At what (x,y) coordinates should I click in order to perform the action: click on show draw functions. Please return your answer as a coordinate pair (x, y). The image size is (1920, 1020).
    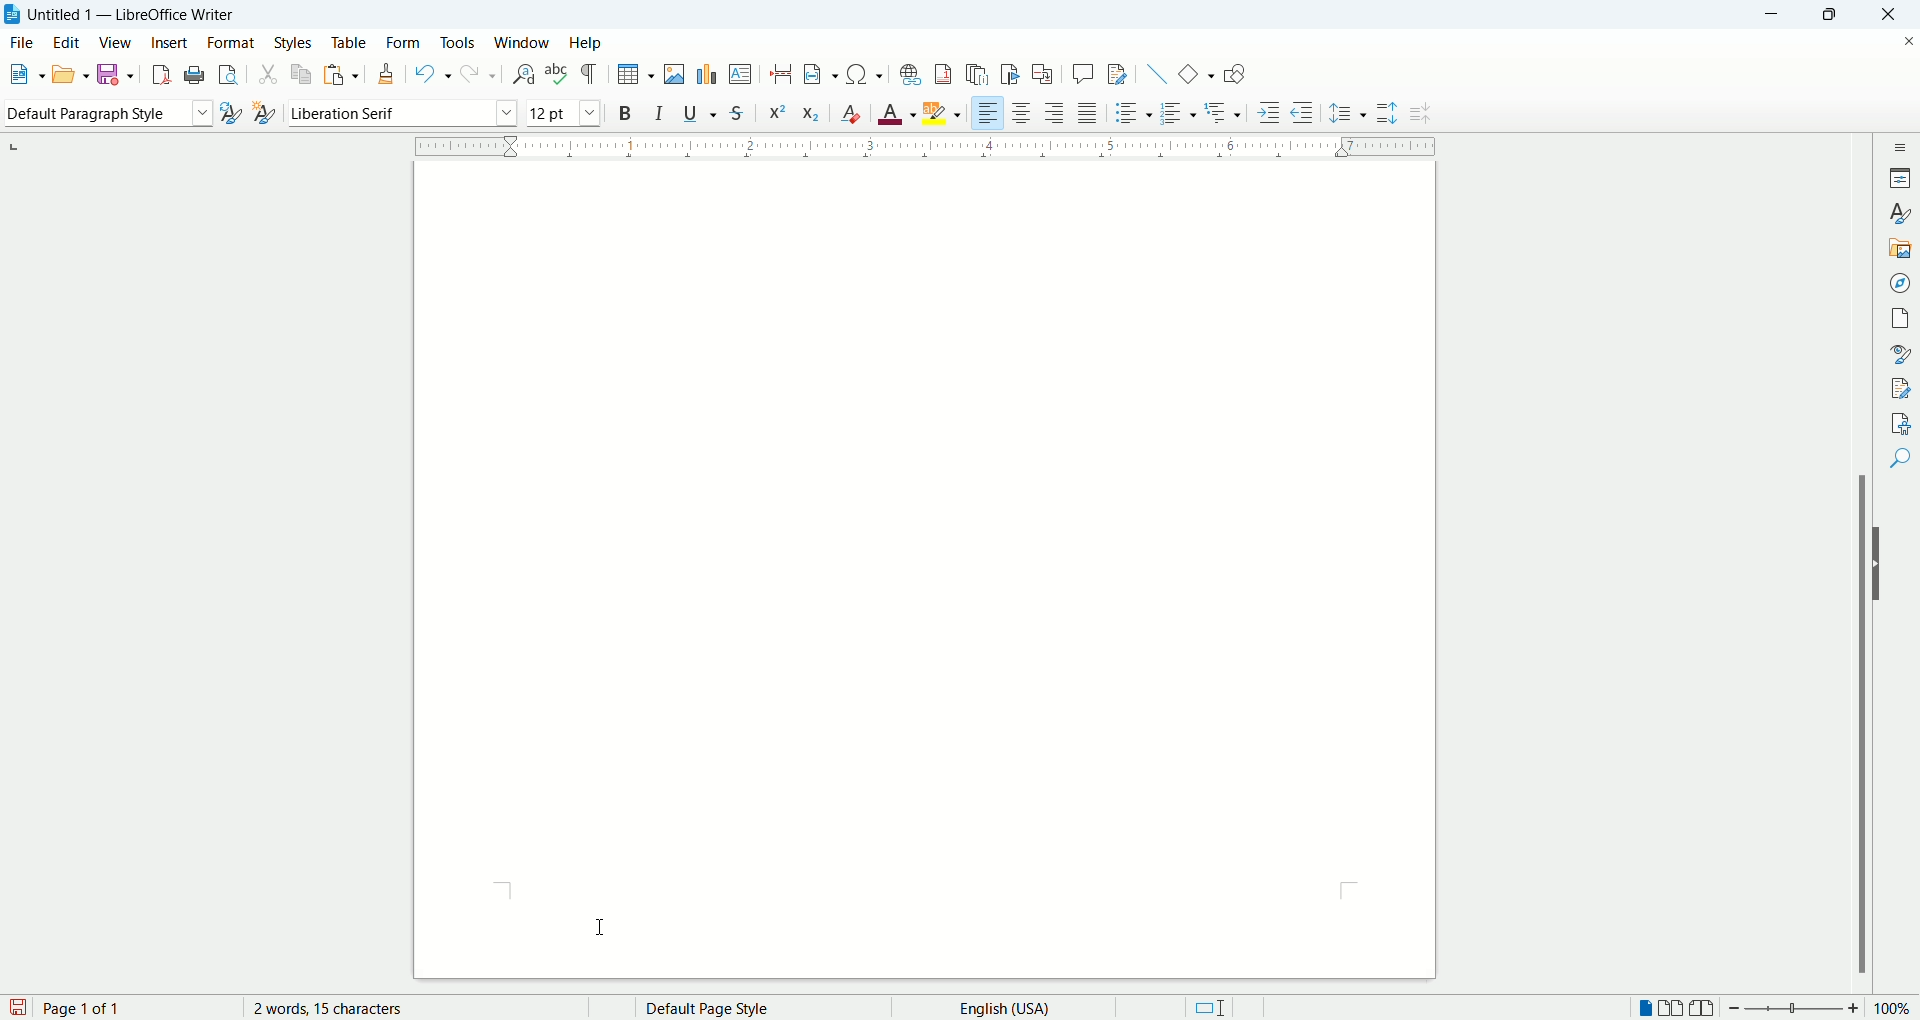
    Looking at the image, I should click on (1234, 76).